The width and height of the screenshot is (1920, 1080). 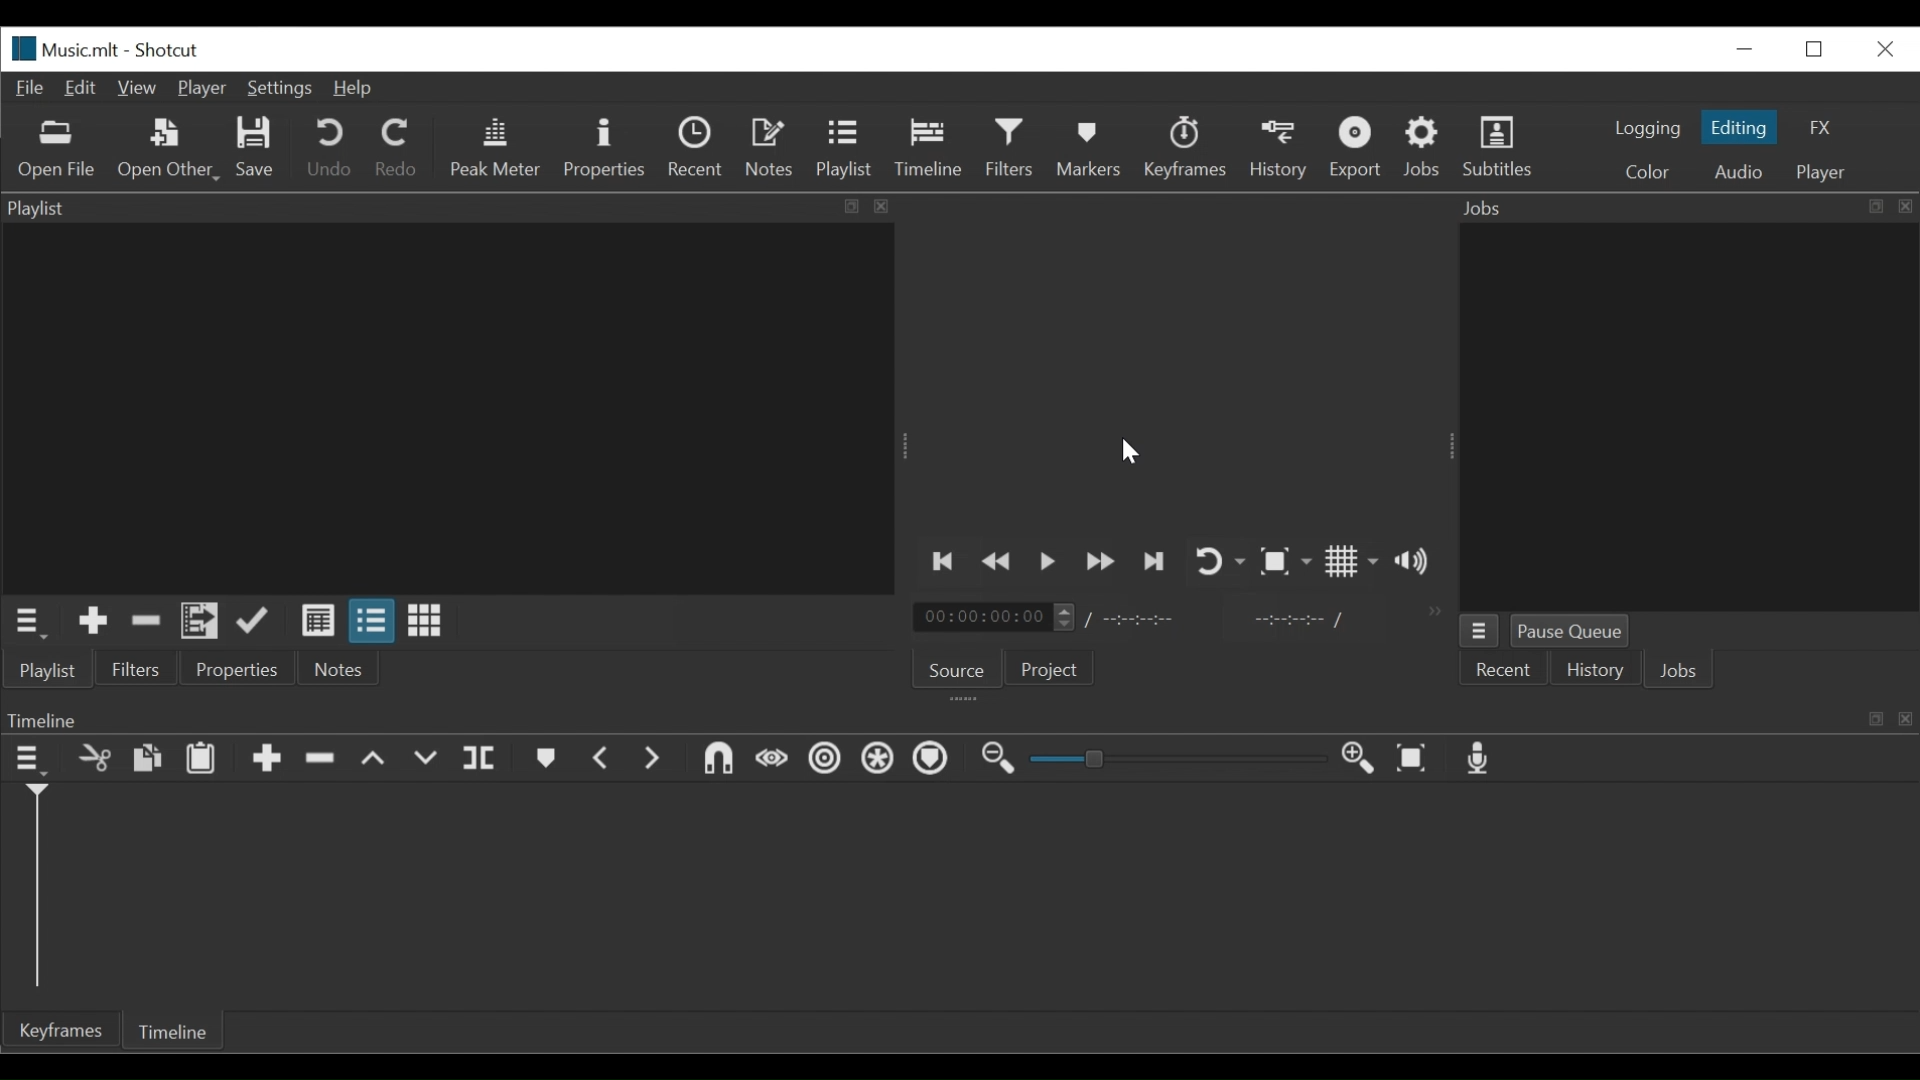 What do you see at coordinates (1479, 629) in the screenshot?
I see `Jobs menu` at bounding box center [1479, 629].